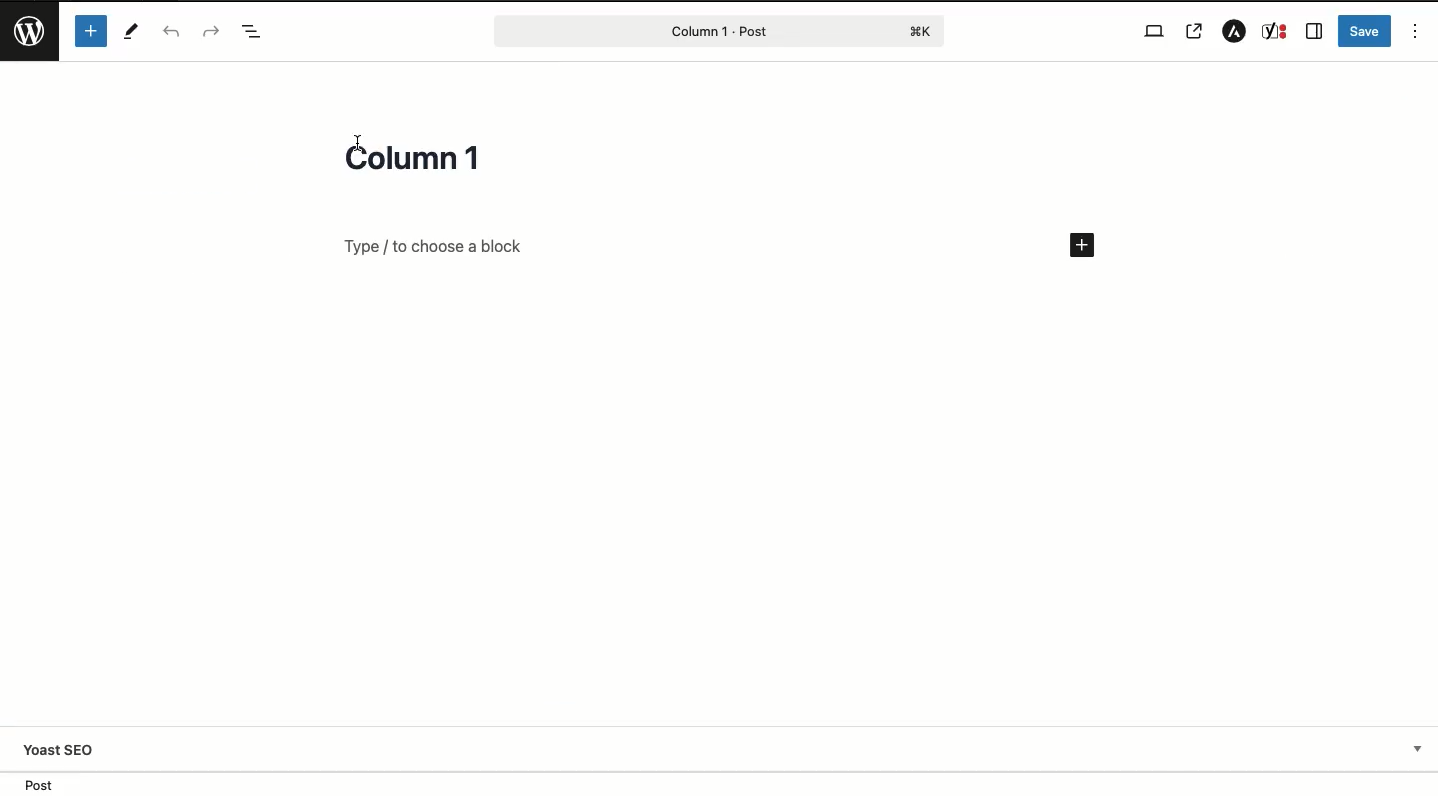 The image size is (1438, 796). I want to click on Tools, so click(133, 31).